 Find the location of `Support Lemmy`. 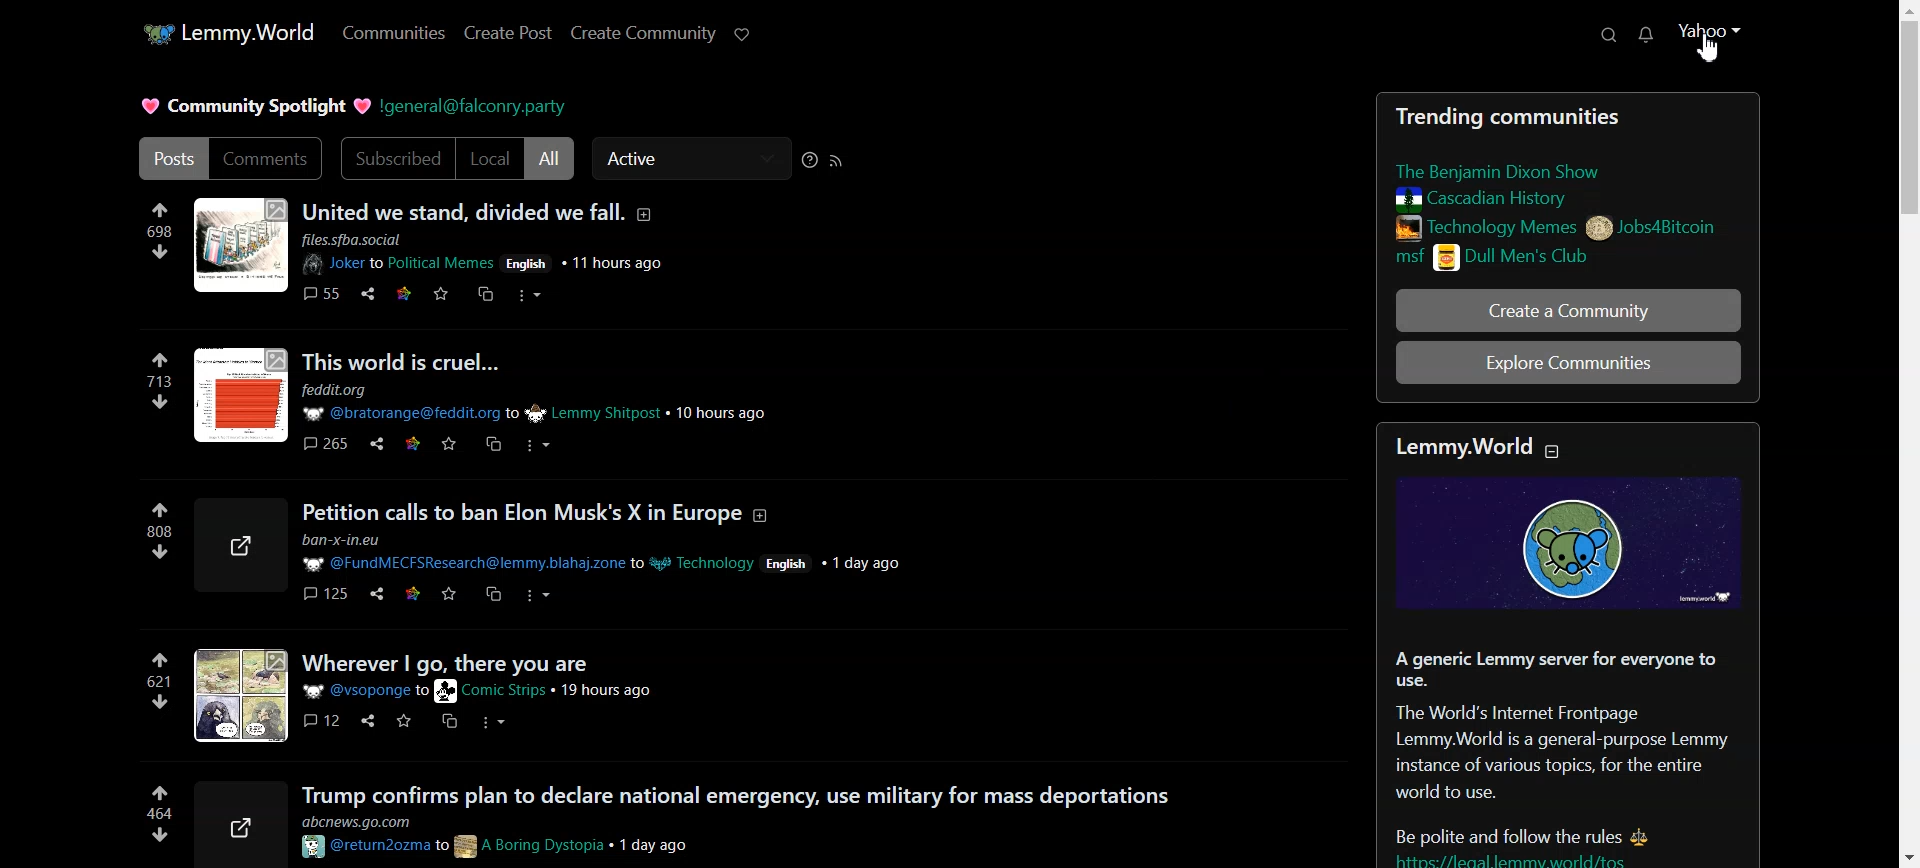

Support Lemmy is located at coordinates (744, 35).